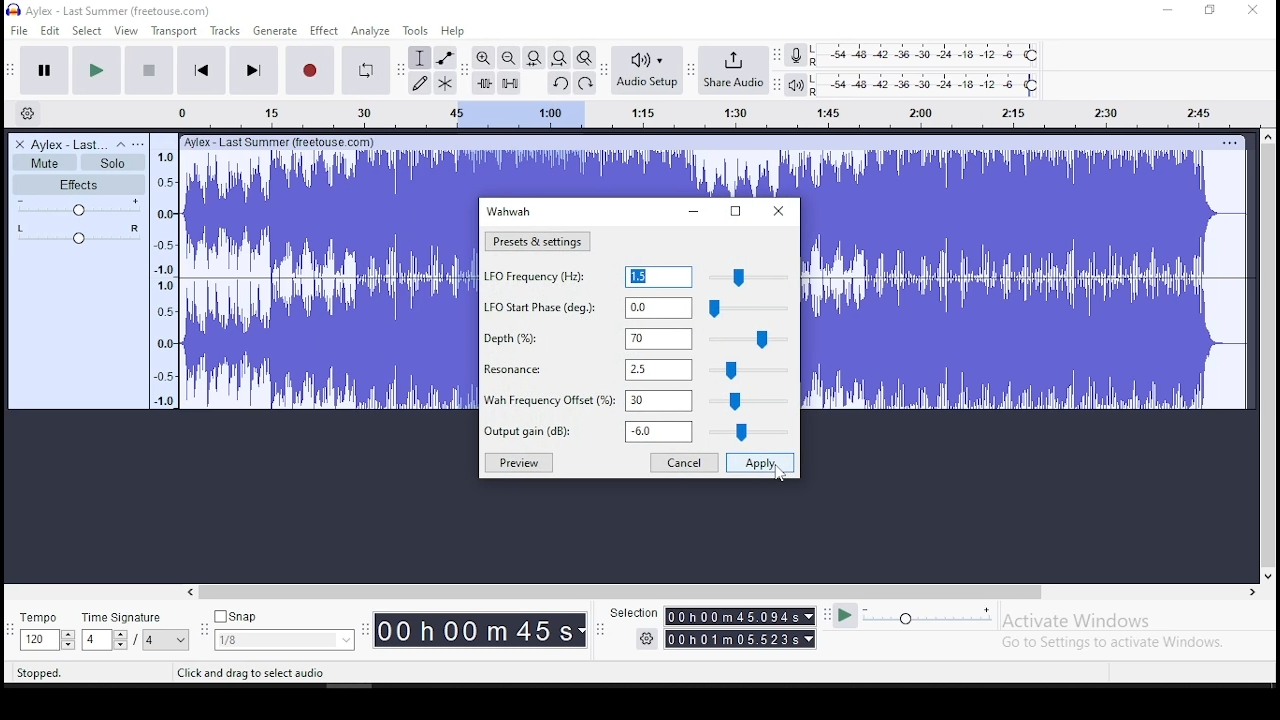  I want to click on minimize, so click(1168, 10).